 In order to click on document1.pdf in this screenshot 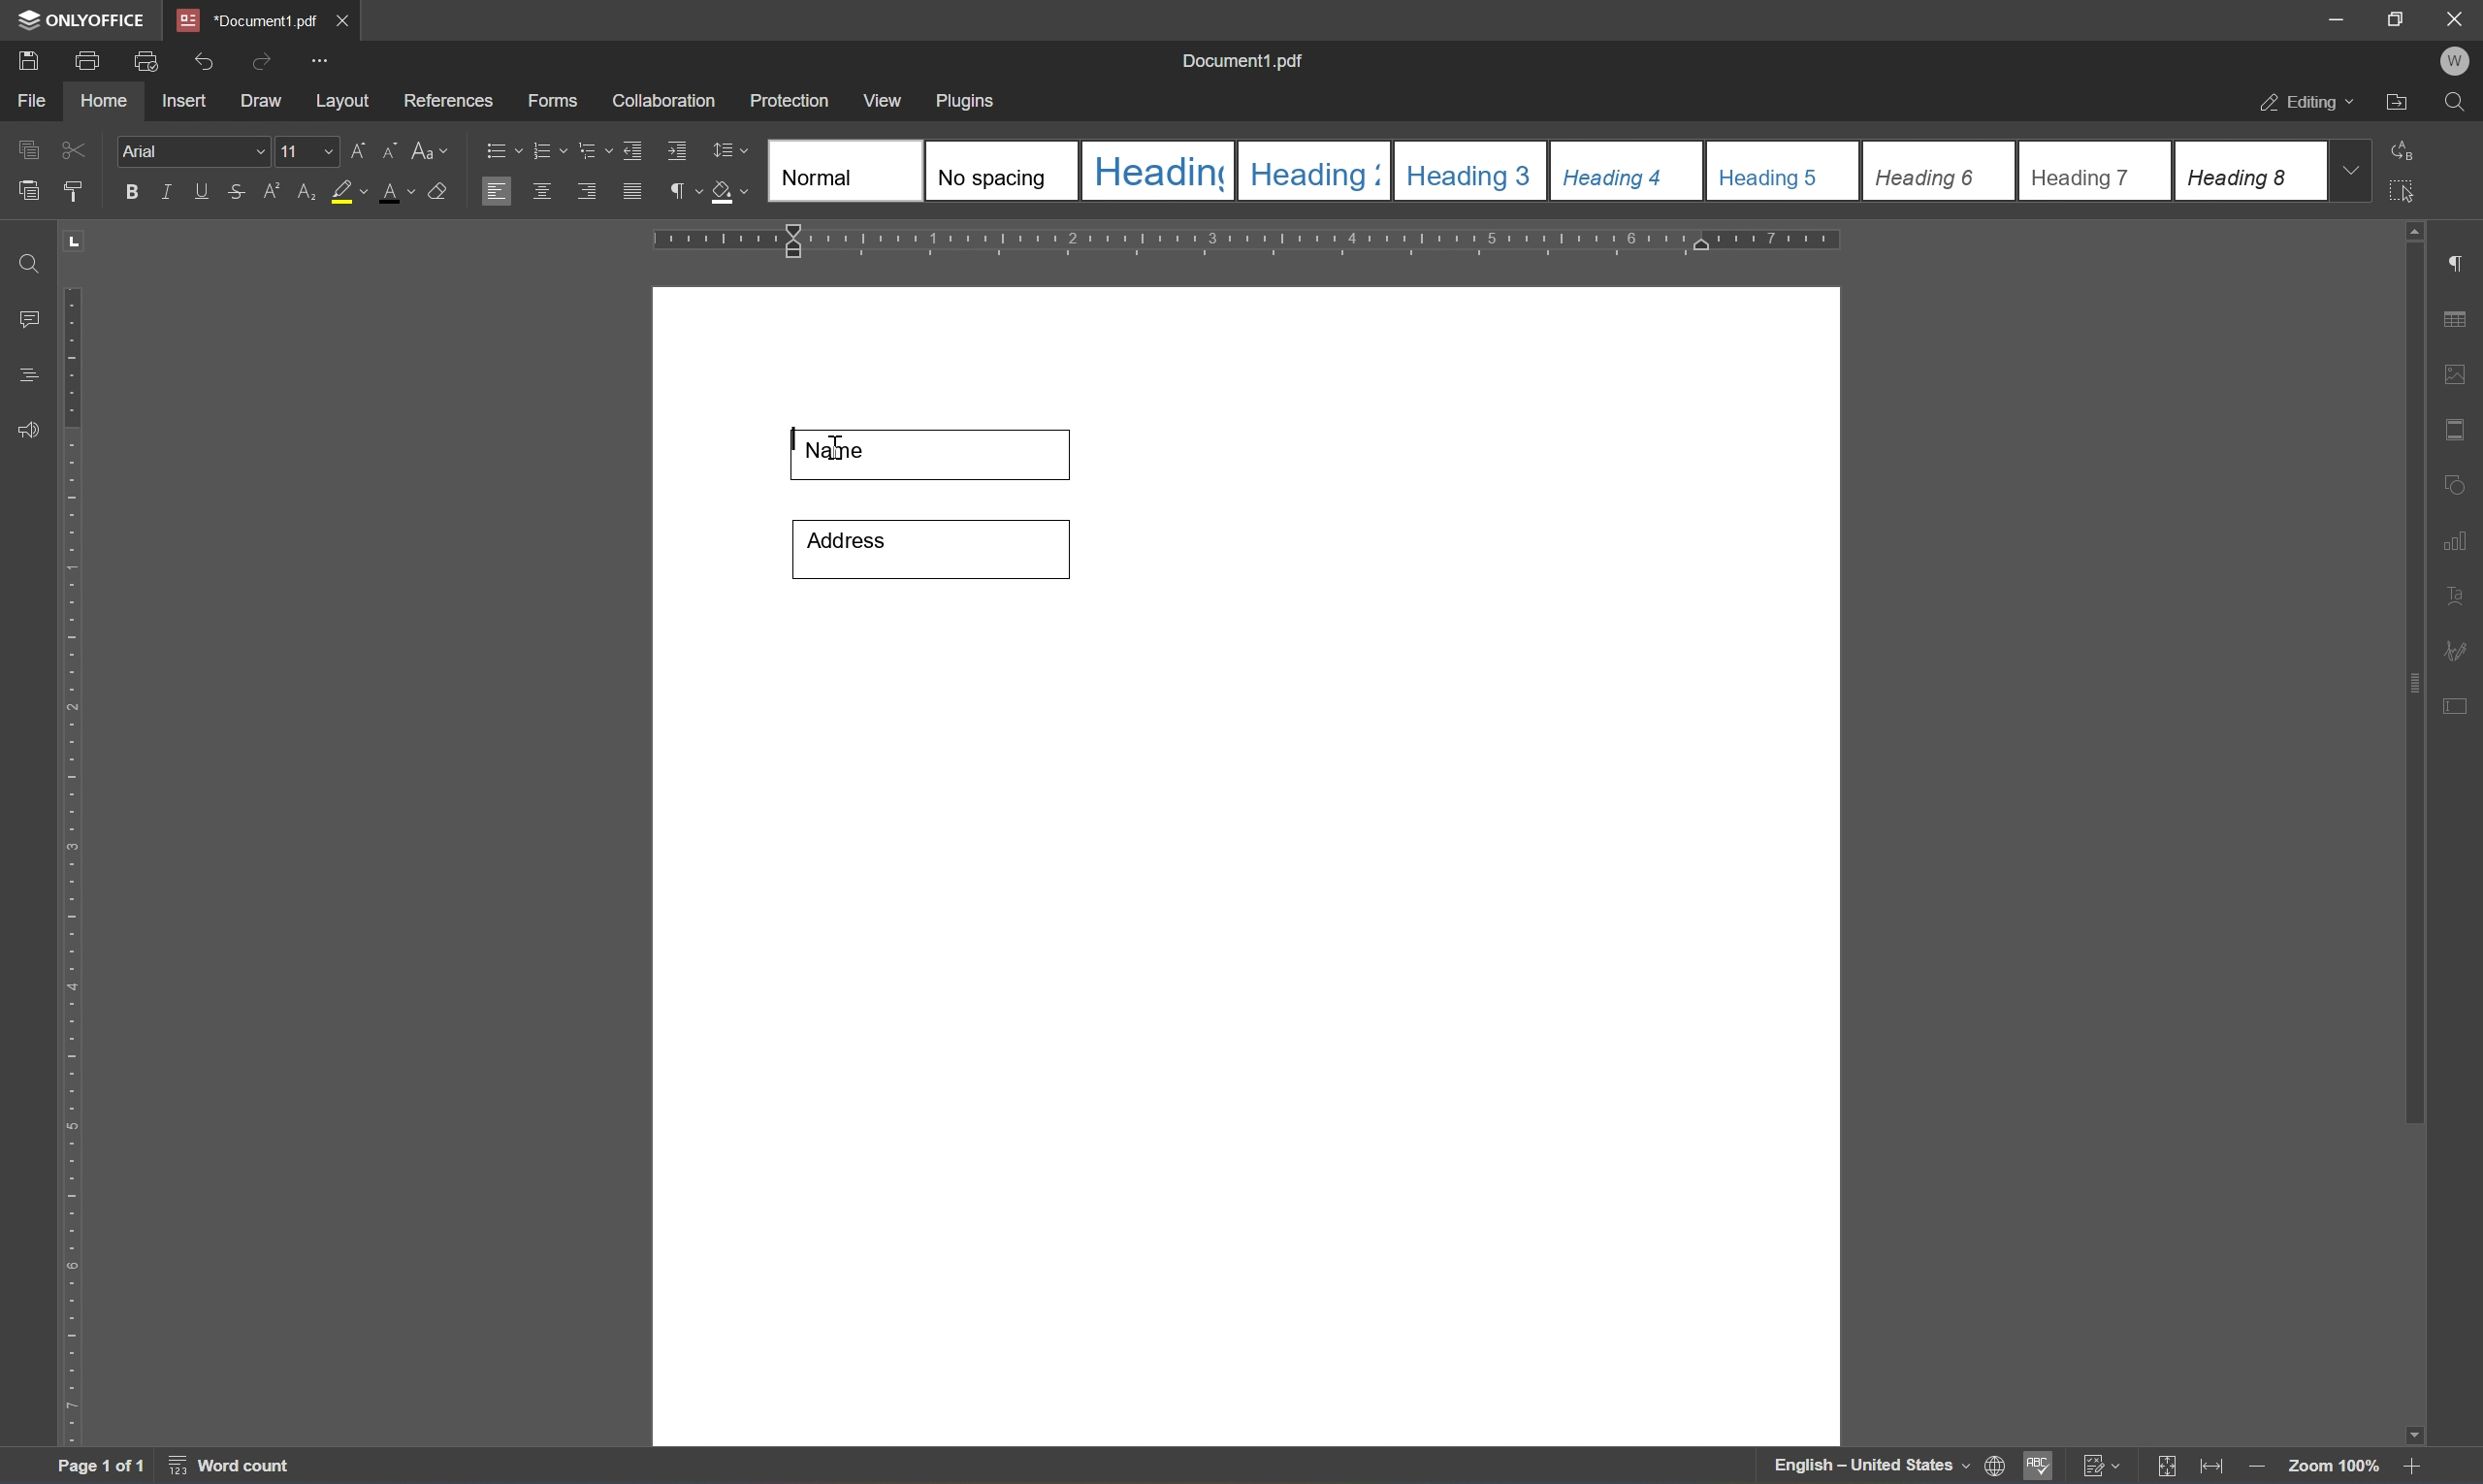, I will do `click(1244, 58)`.